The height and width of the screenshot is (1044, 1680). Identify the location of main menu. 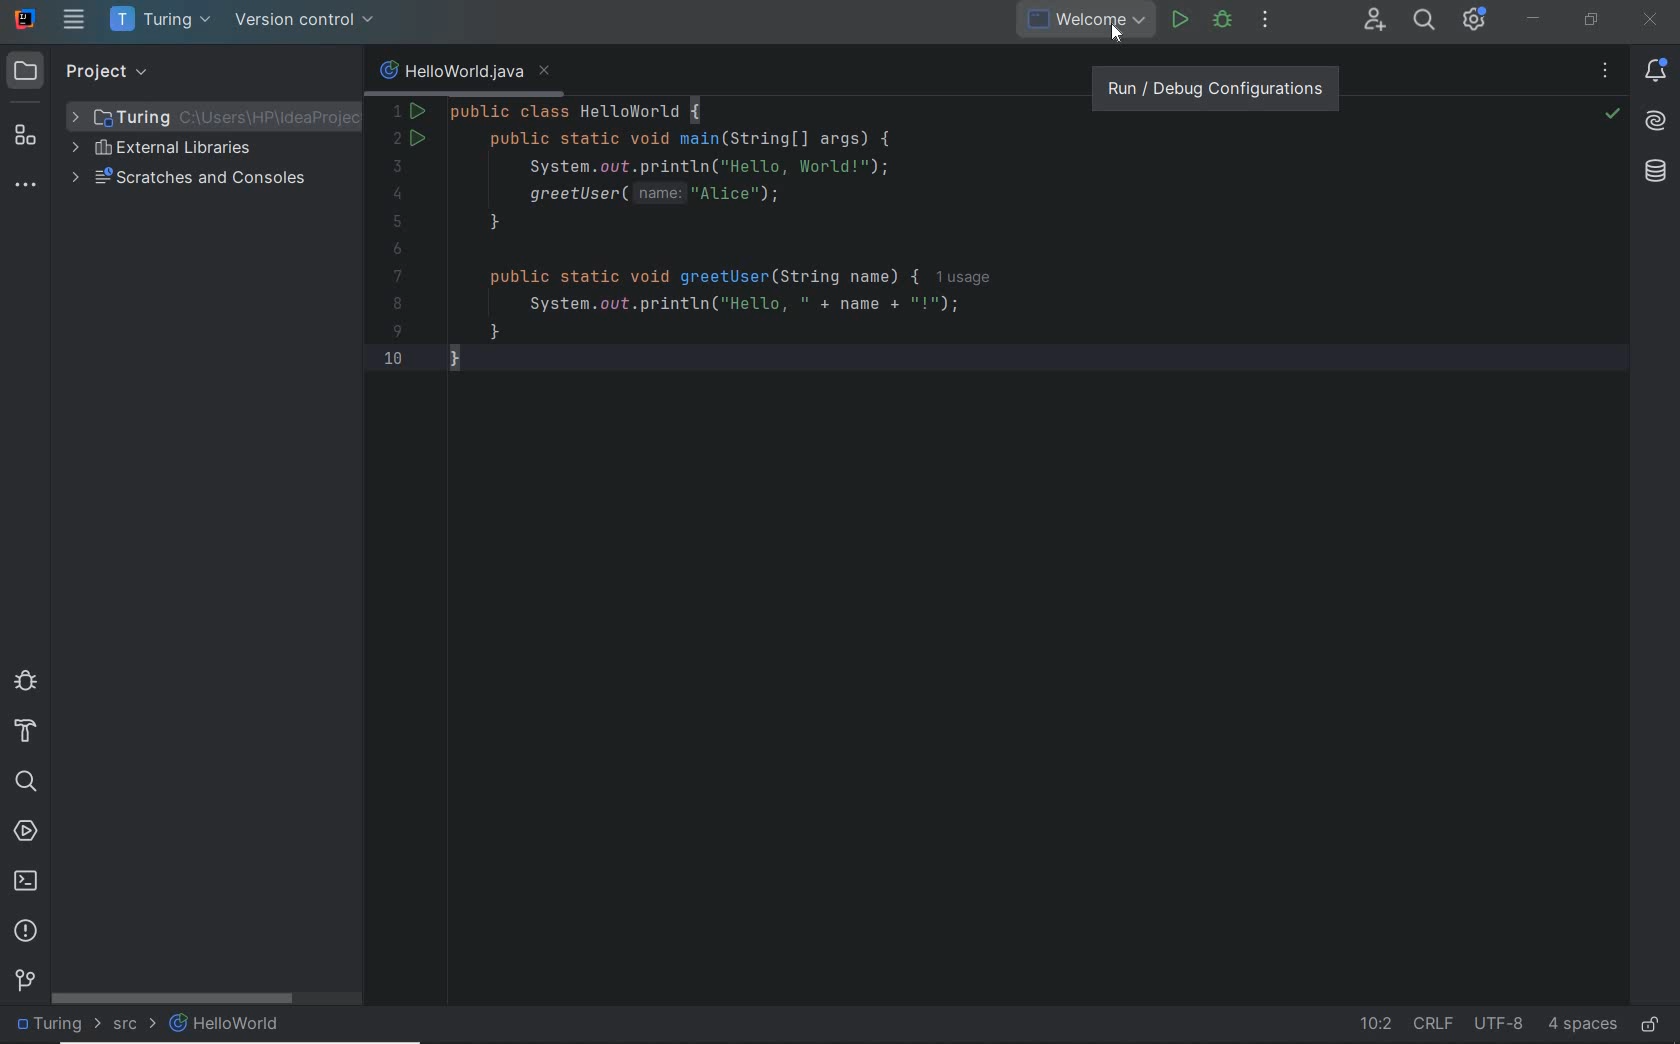
(75, 19).